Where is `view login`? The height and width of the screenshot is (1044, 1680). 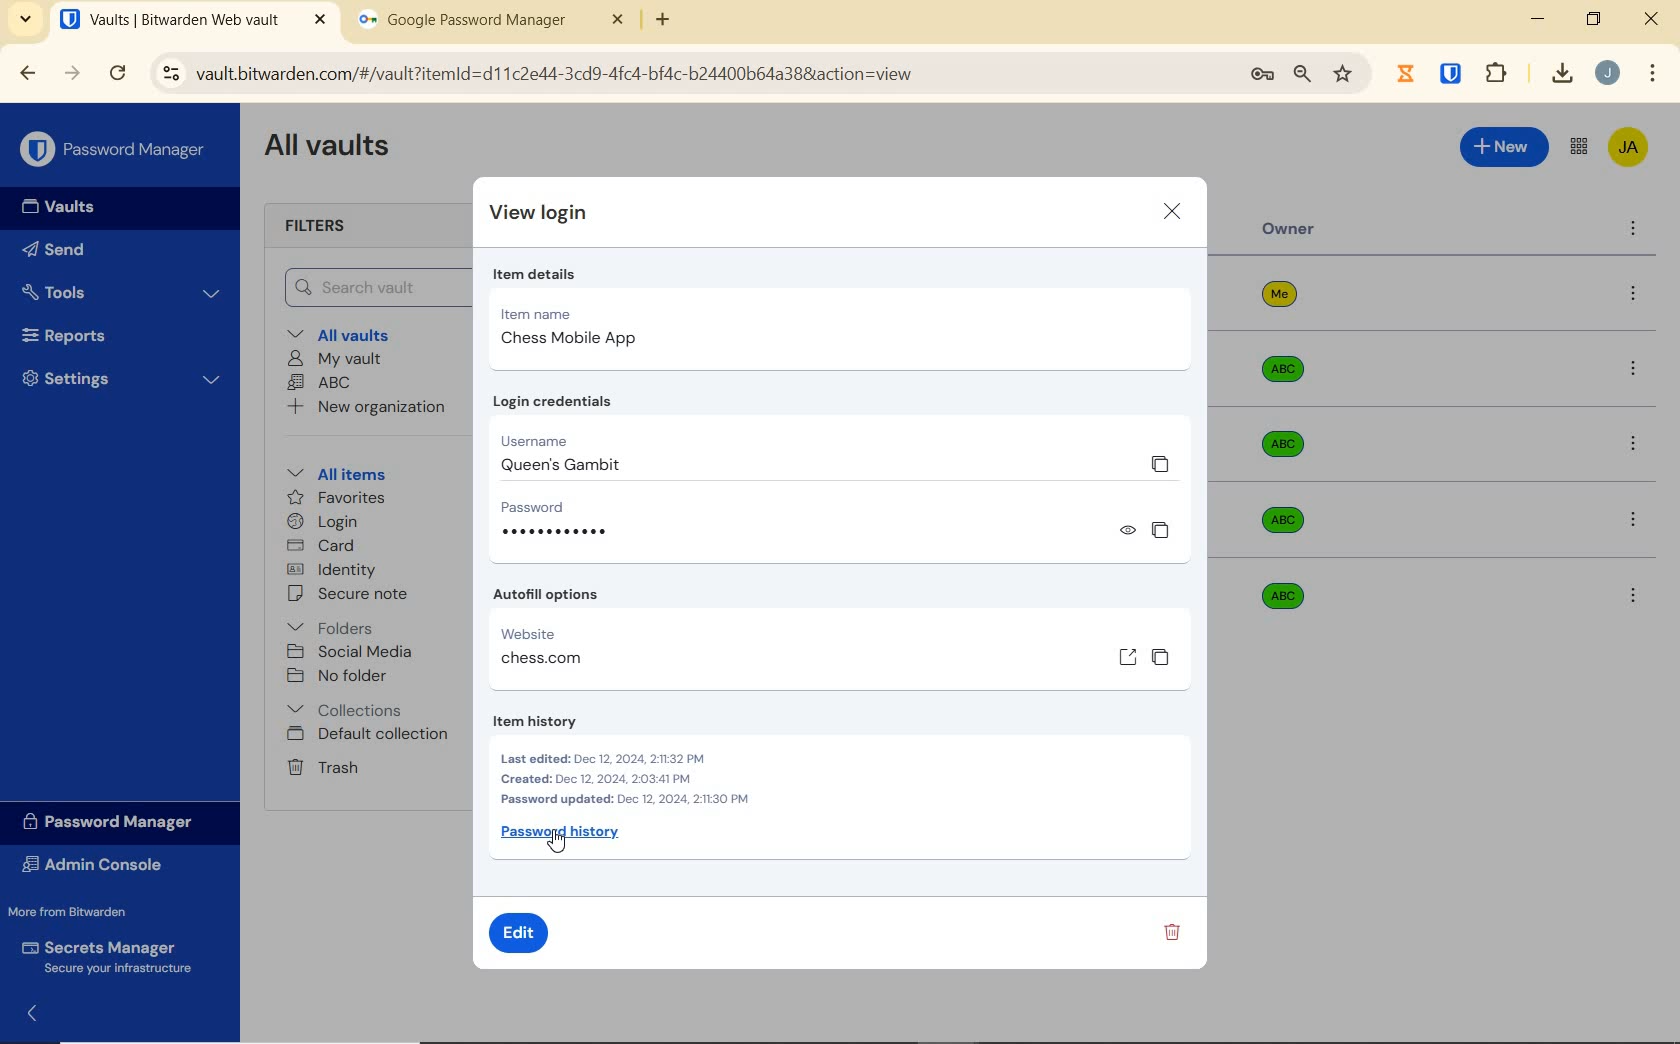 view login is located at coordinates (538, 213).